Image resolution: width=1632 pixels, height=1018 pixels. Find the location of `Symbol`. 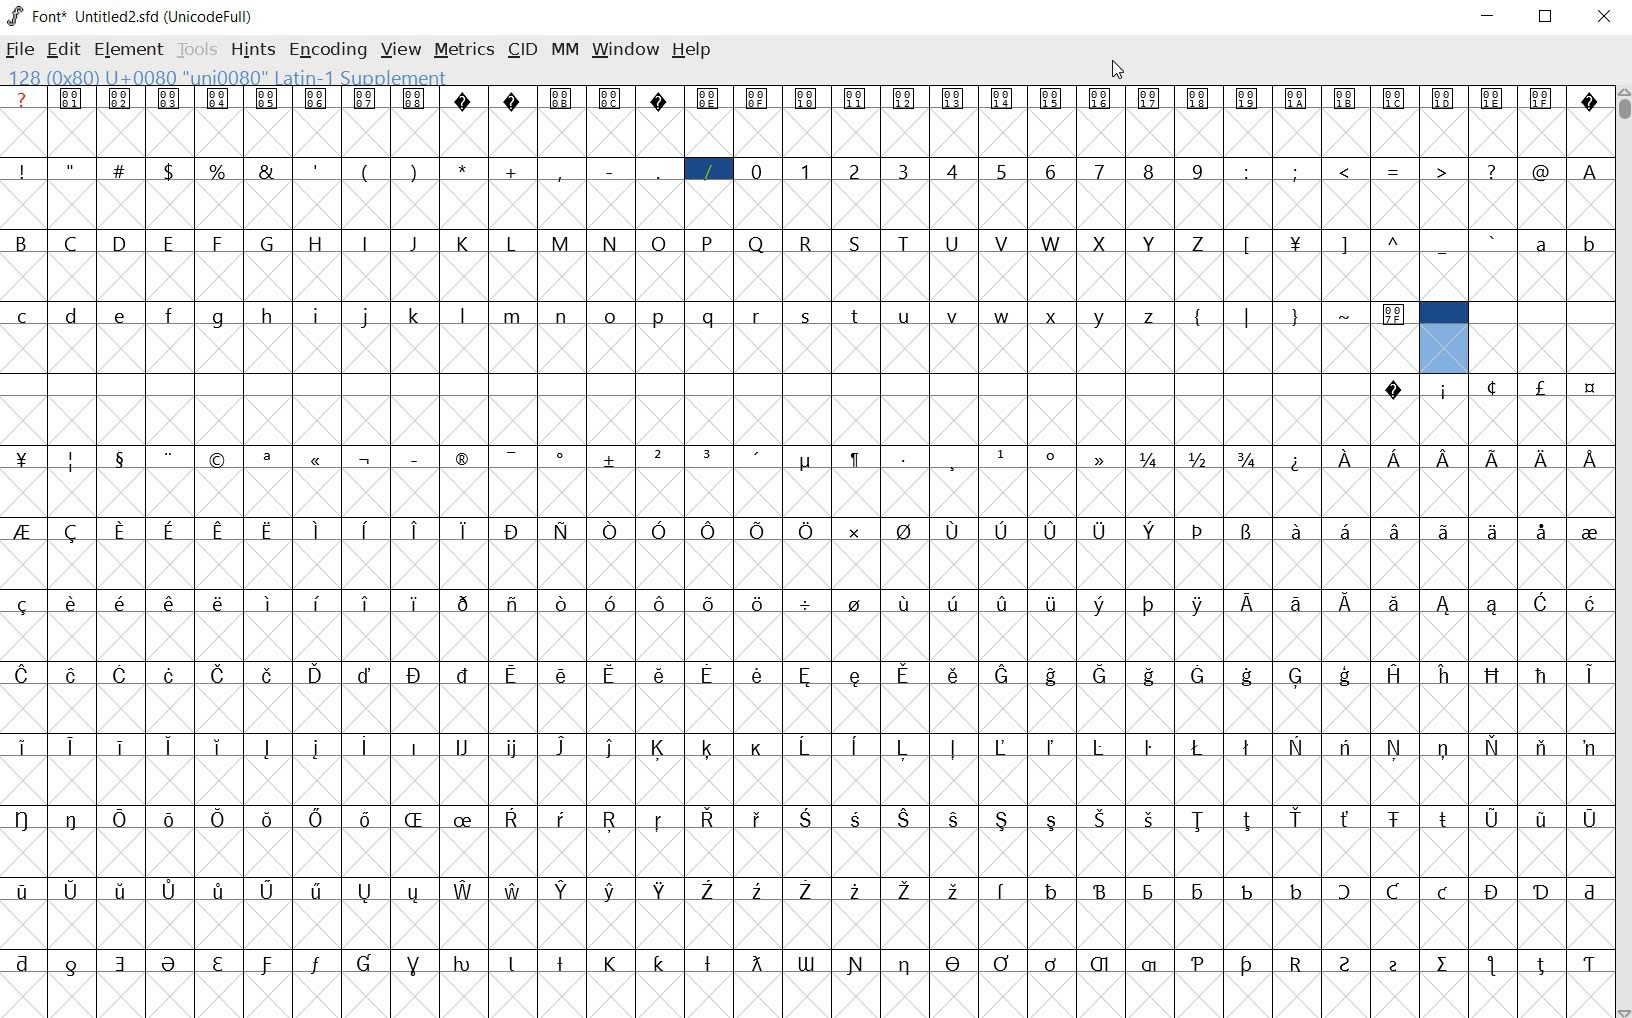

Symbol is located at coordinates (904, 673).